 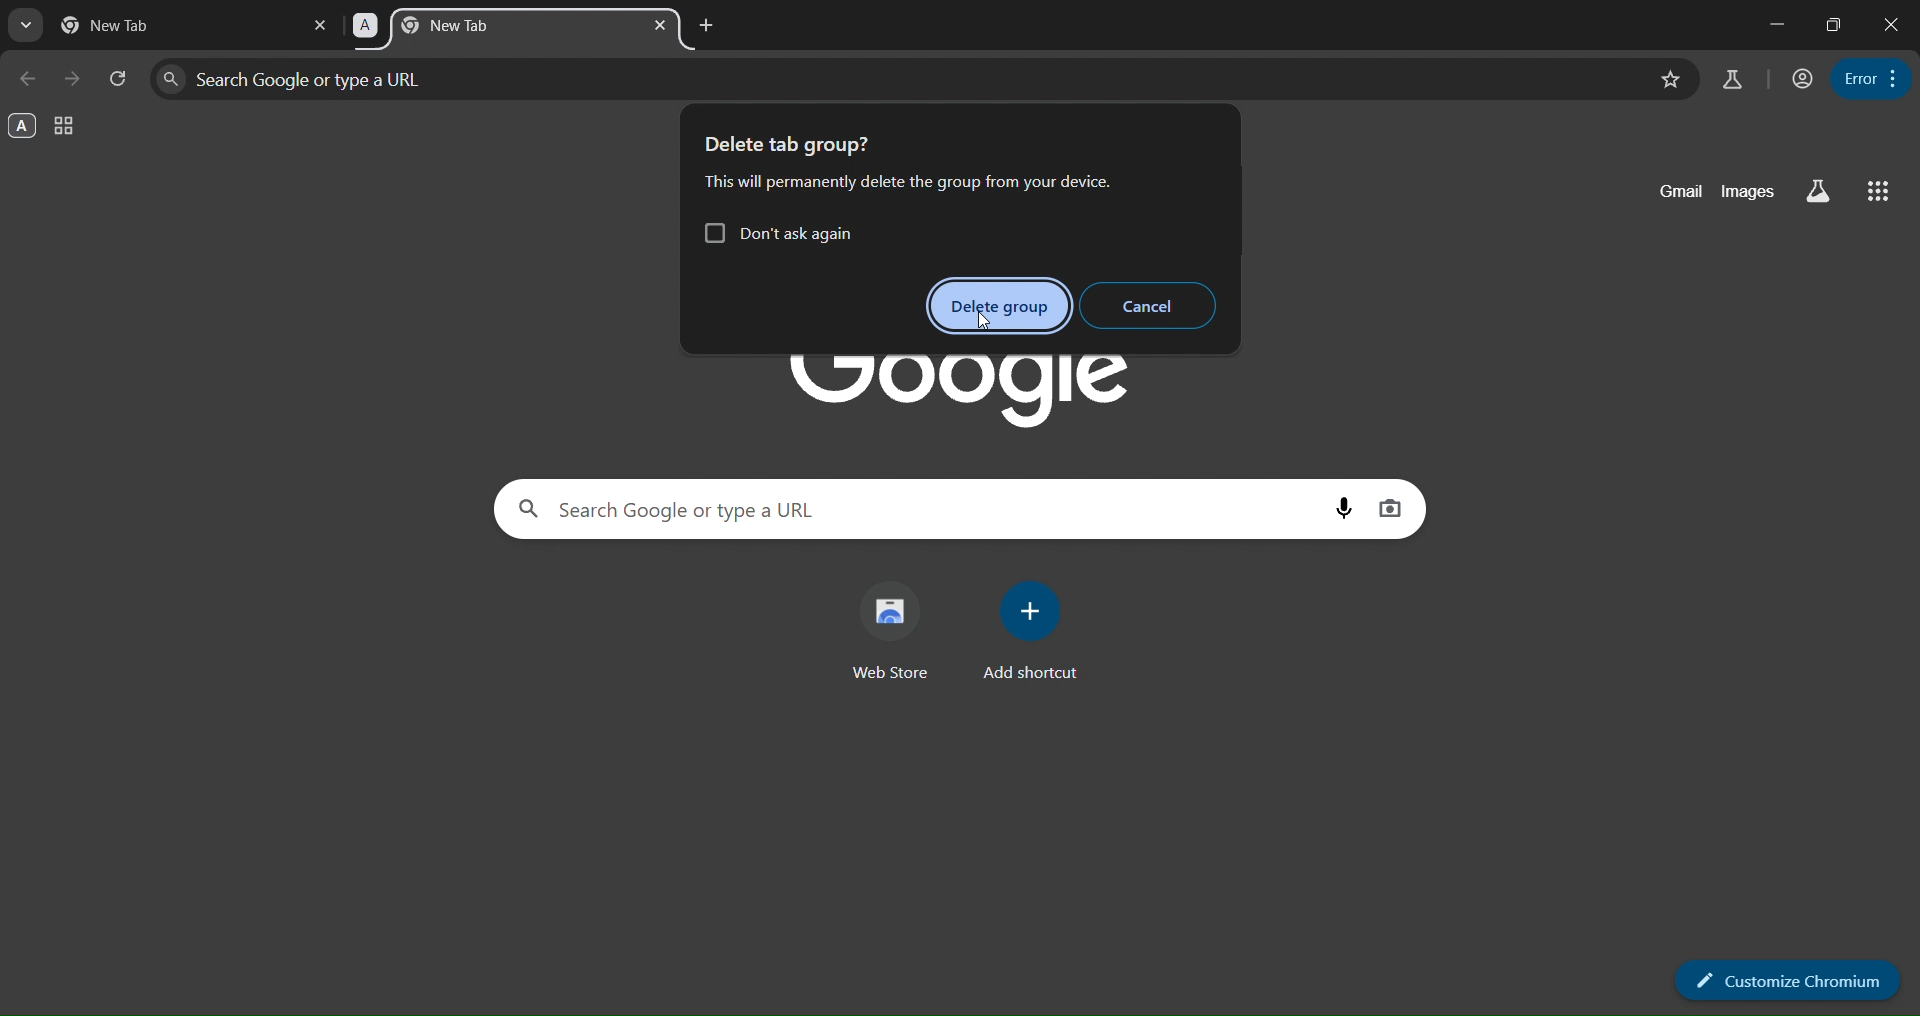 What do you see at coordinates (704, 24) in the screenshot?
I see `add new tab` at bounding box center [704, 24].